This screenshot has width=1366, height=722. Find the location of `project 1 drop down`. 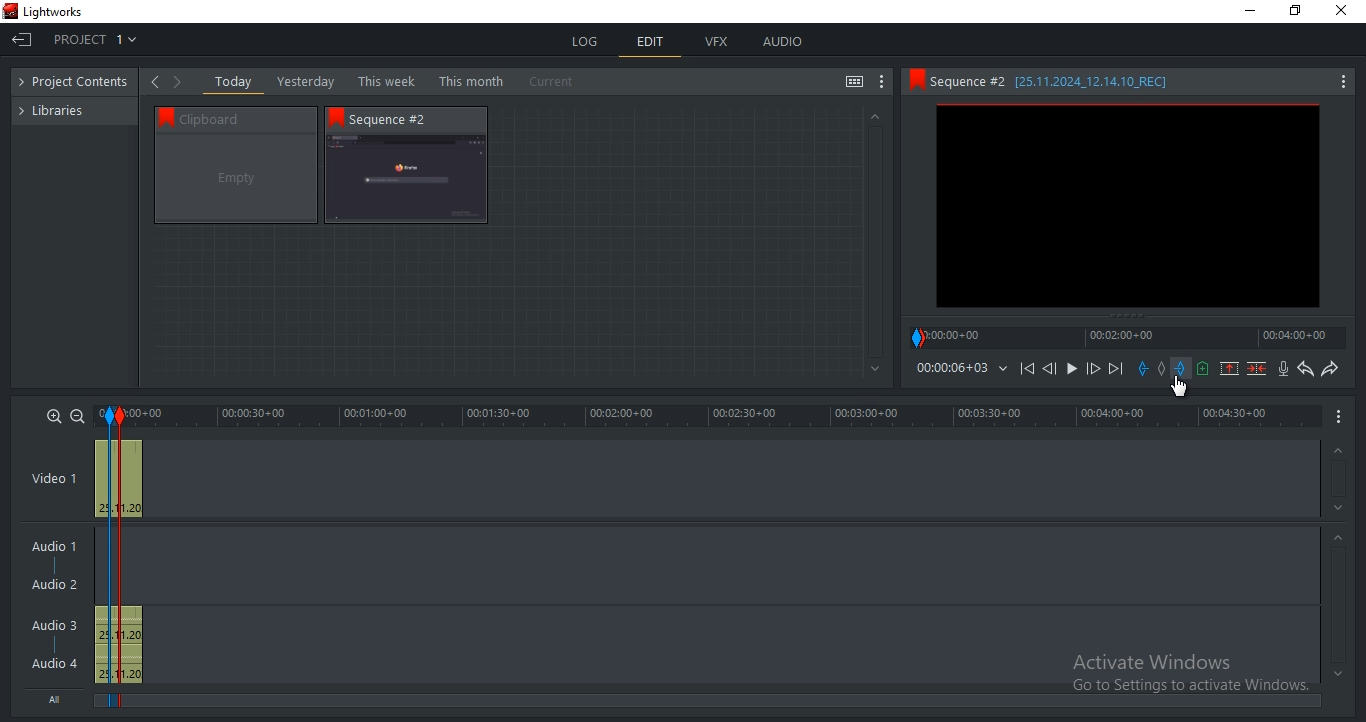

project 1 drop down is located at coordinates (90, 42).